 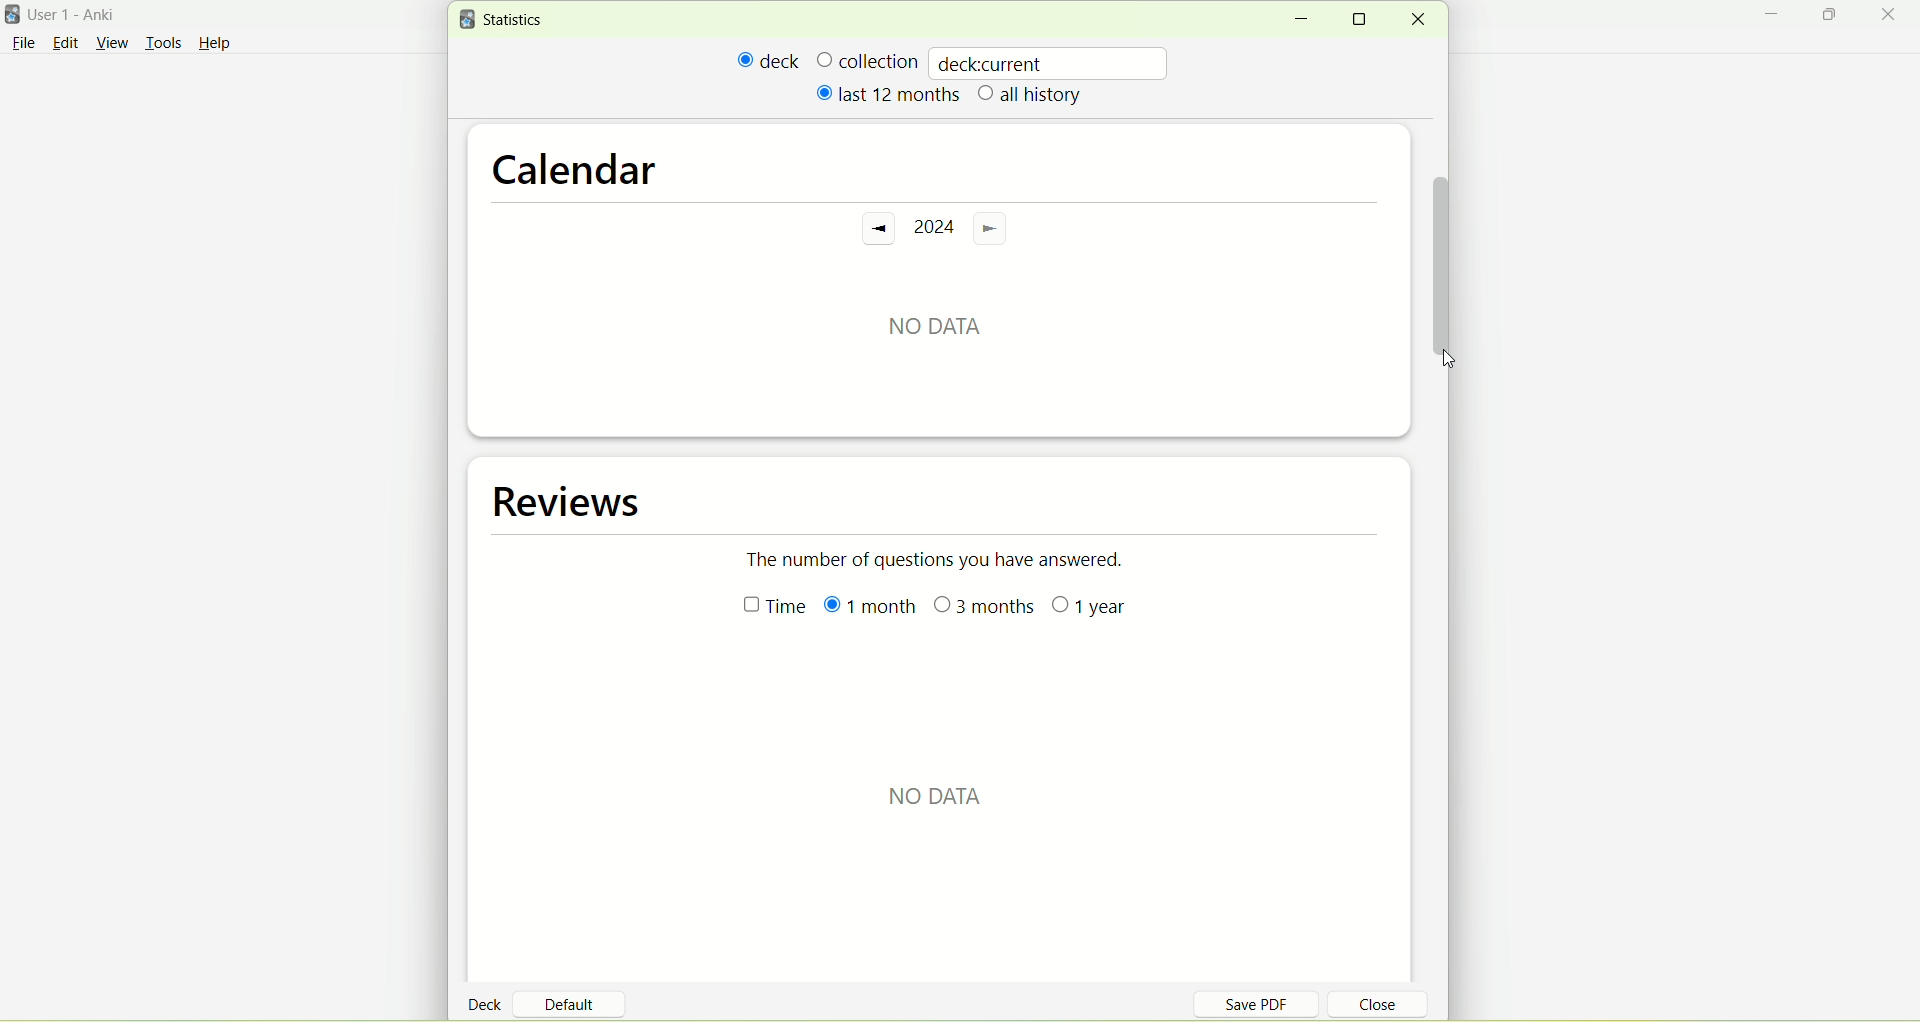 I want to click on  month, so click(x=867, y=608).